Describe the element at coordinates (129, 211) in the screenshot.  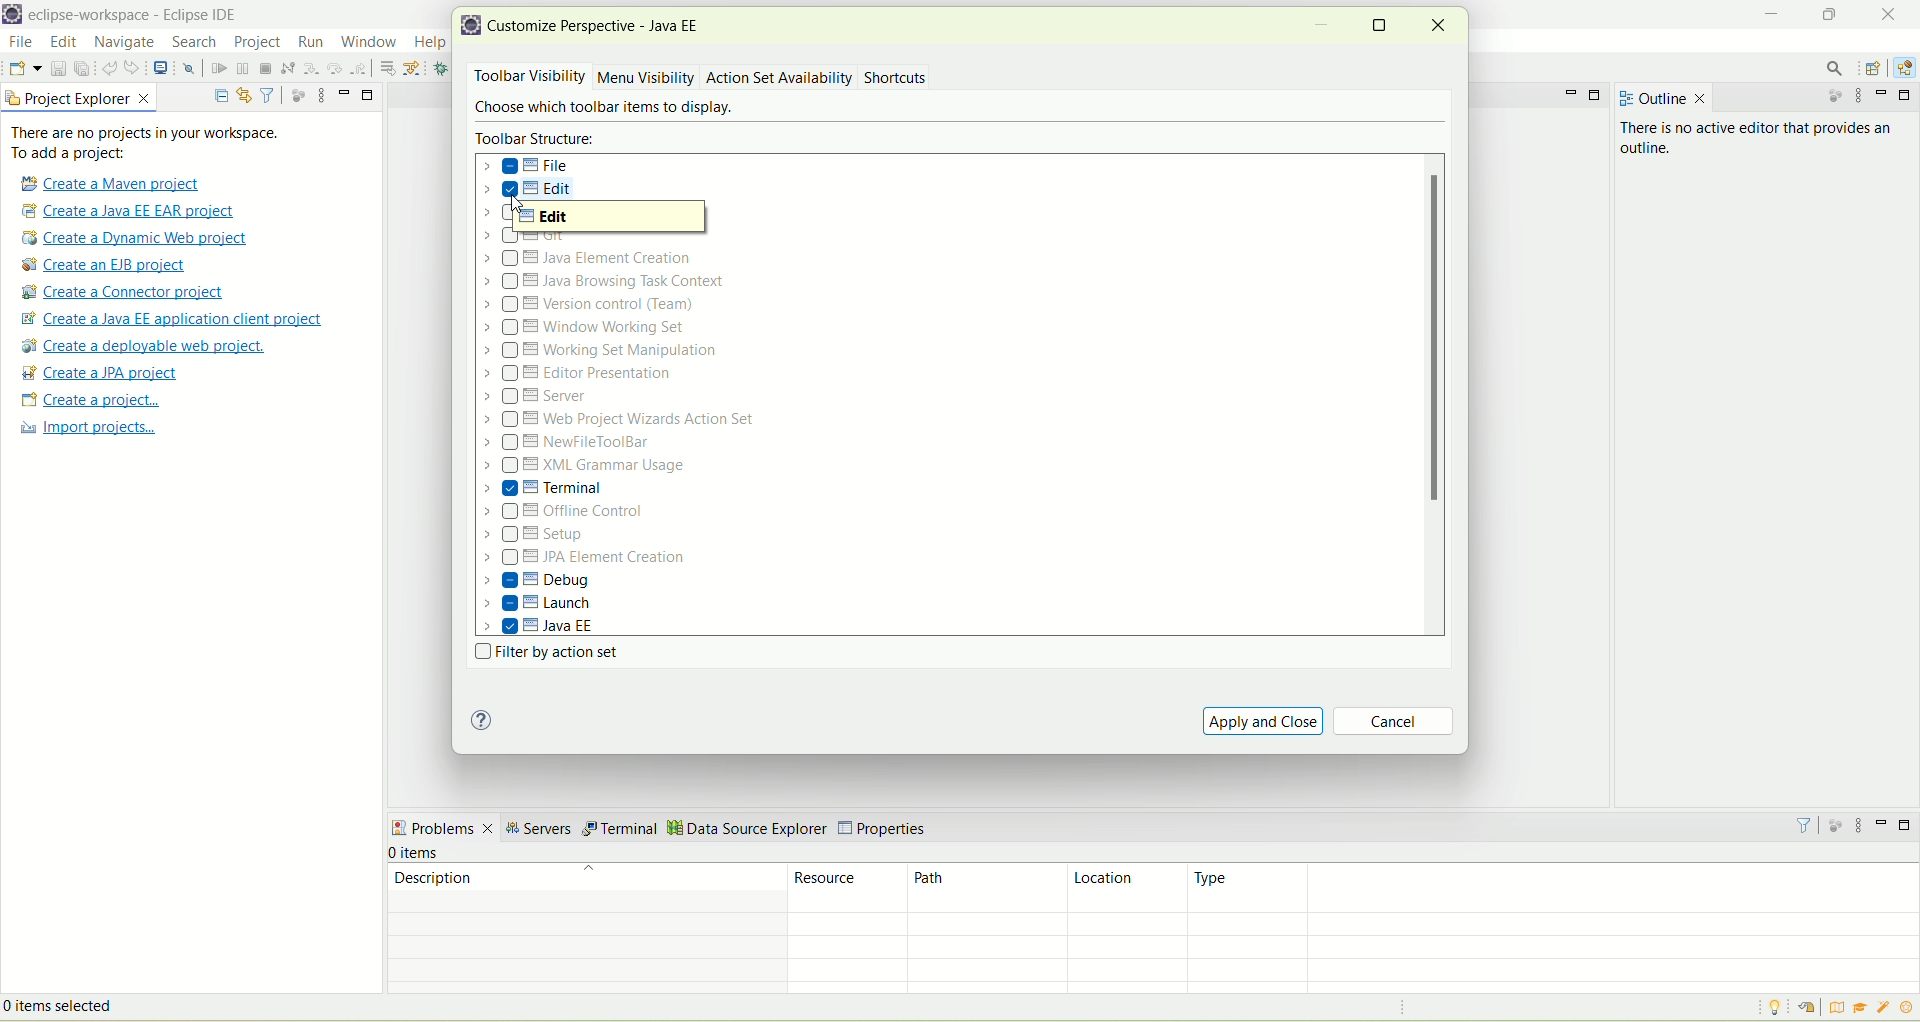
I see `create a Java EE EAR project` at that location.